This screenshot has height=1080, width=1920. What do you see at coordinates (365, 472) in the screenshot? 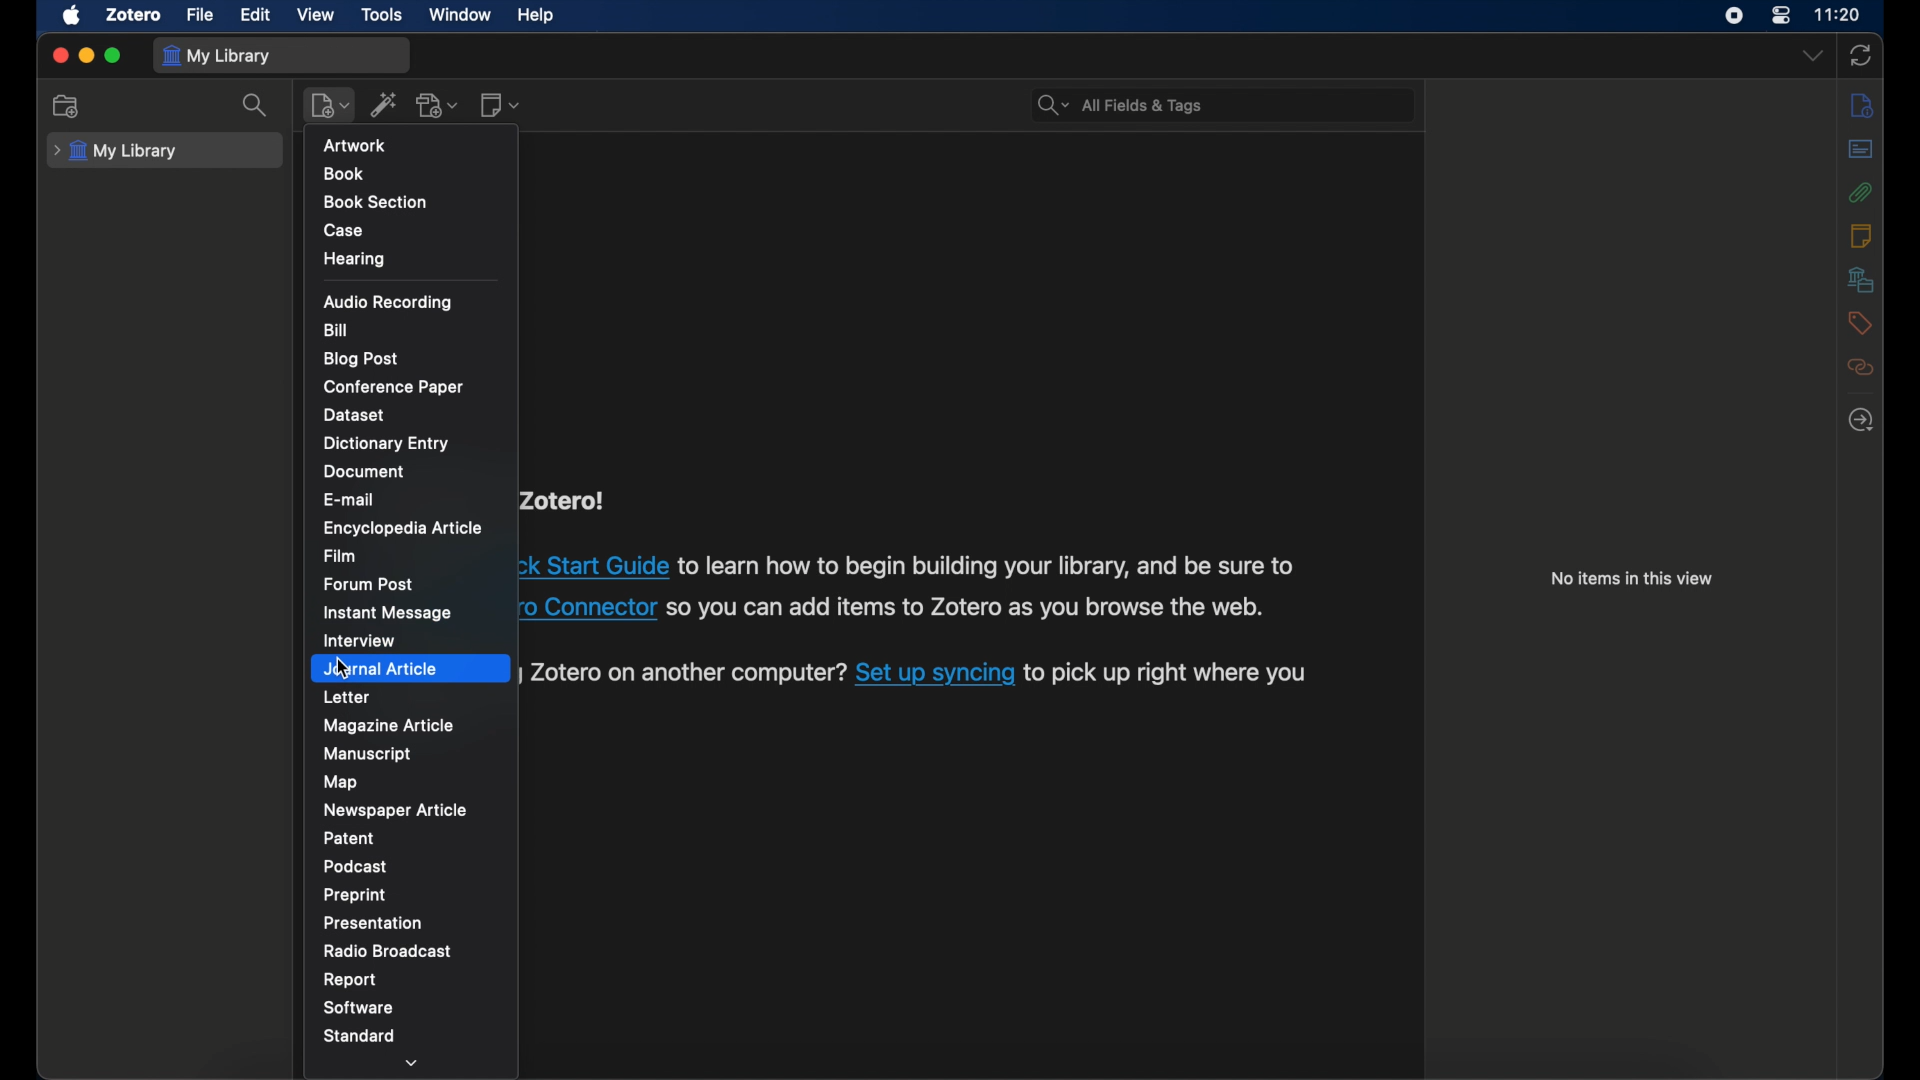
I see `document` at bounding box center [365, 472].